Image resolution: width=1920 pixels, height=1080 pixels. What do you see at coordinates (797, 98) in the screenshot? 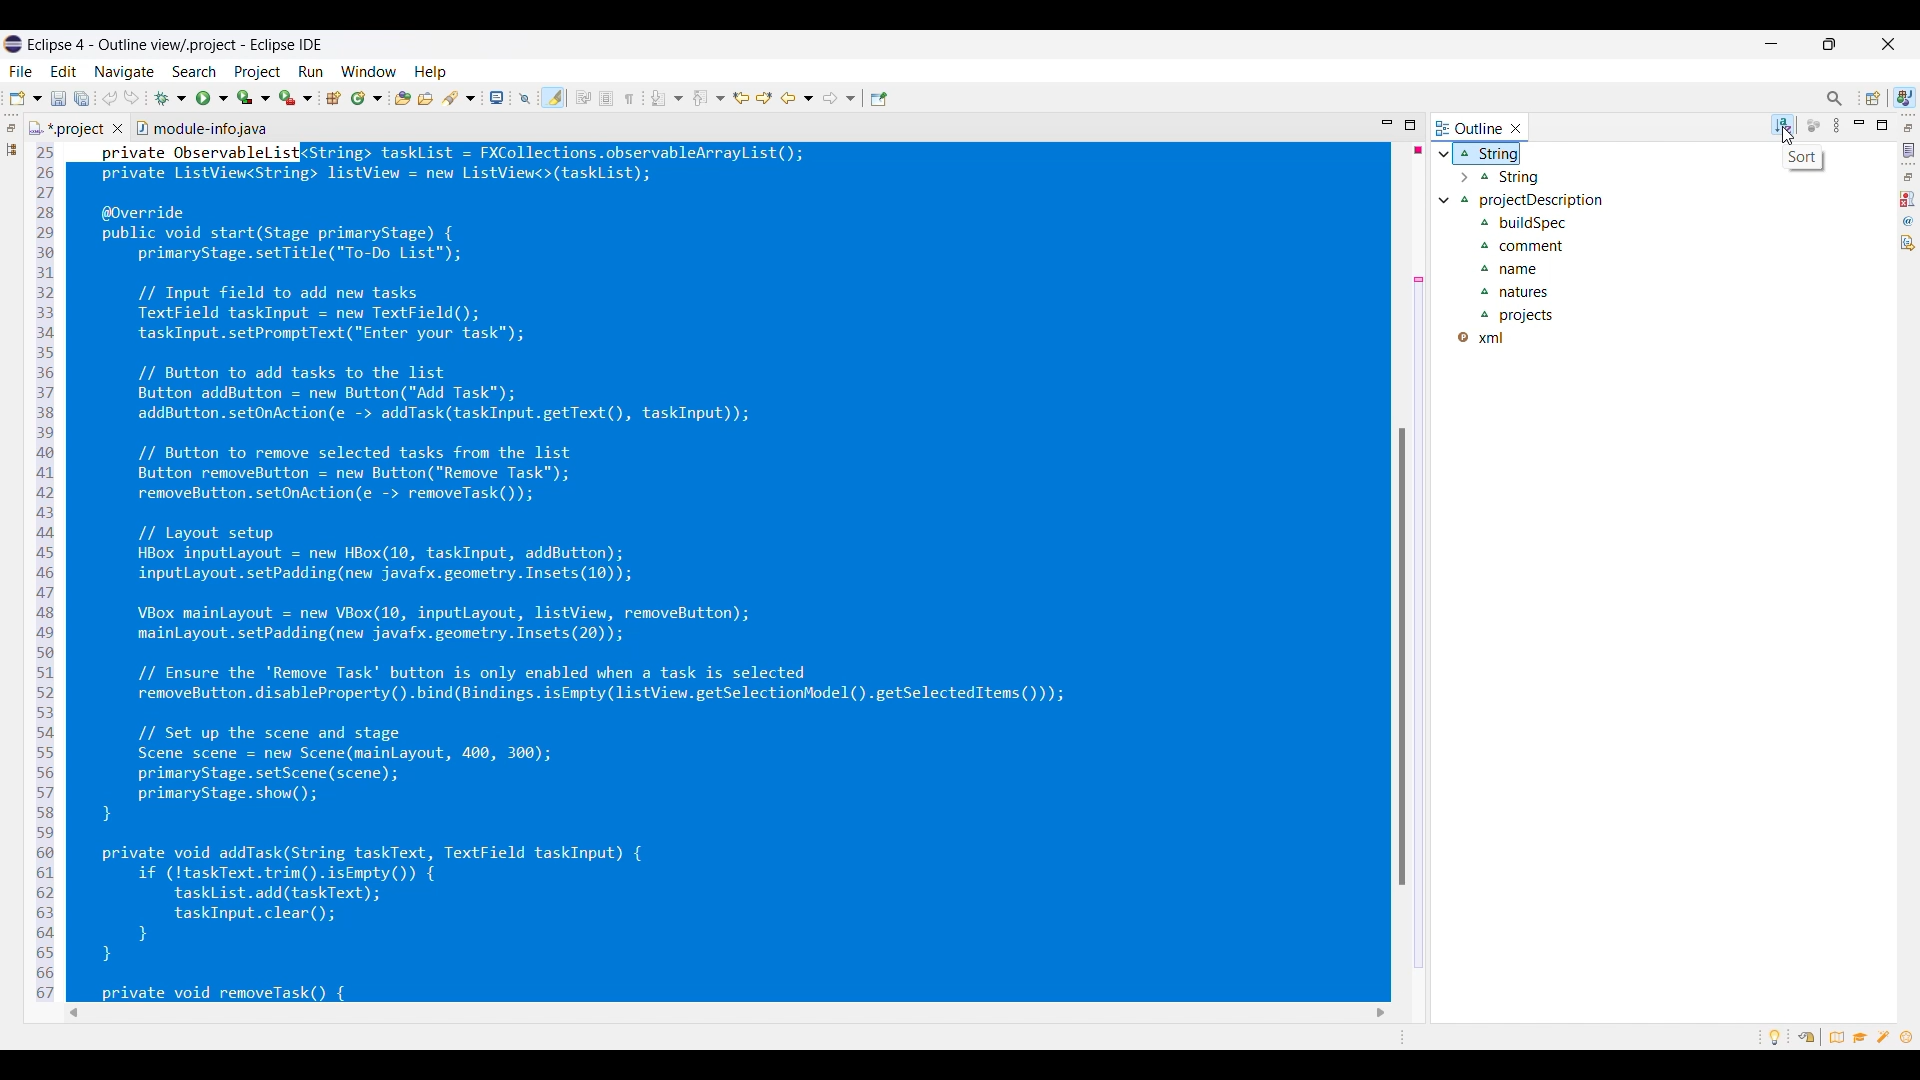
I see `Back to project options` at bounding box center [797, 98].